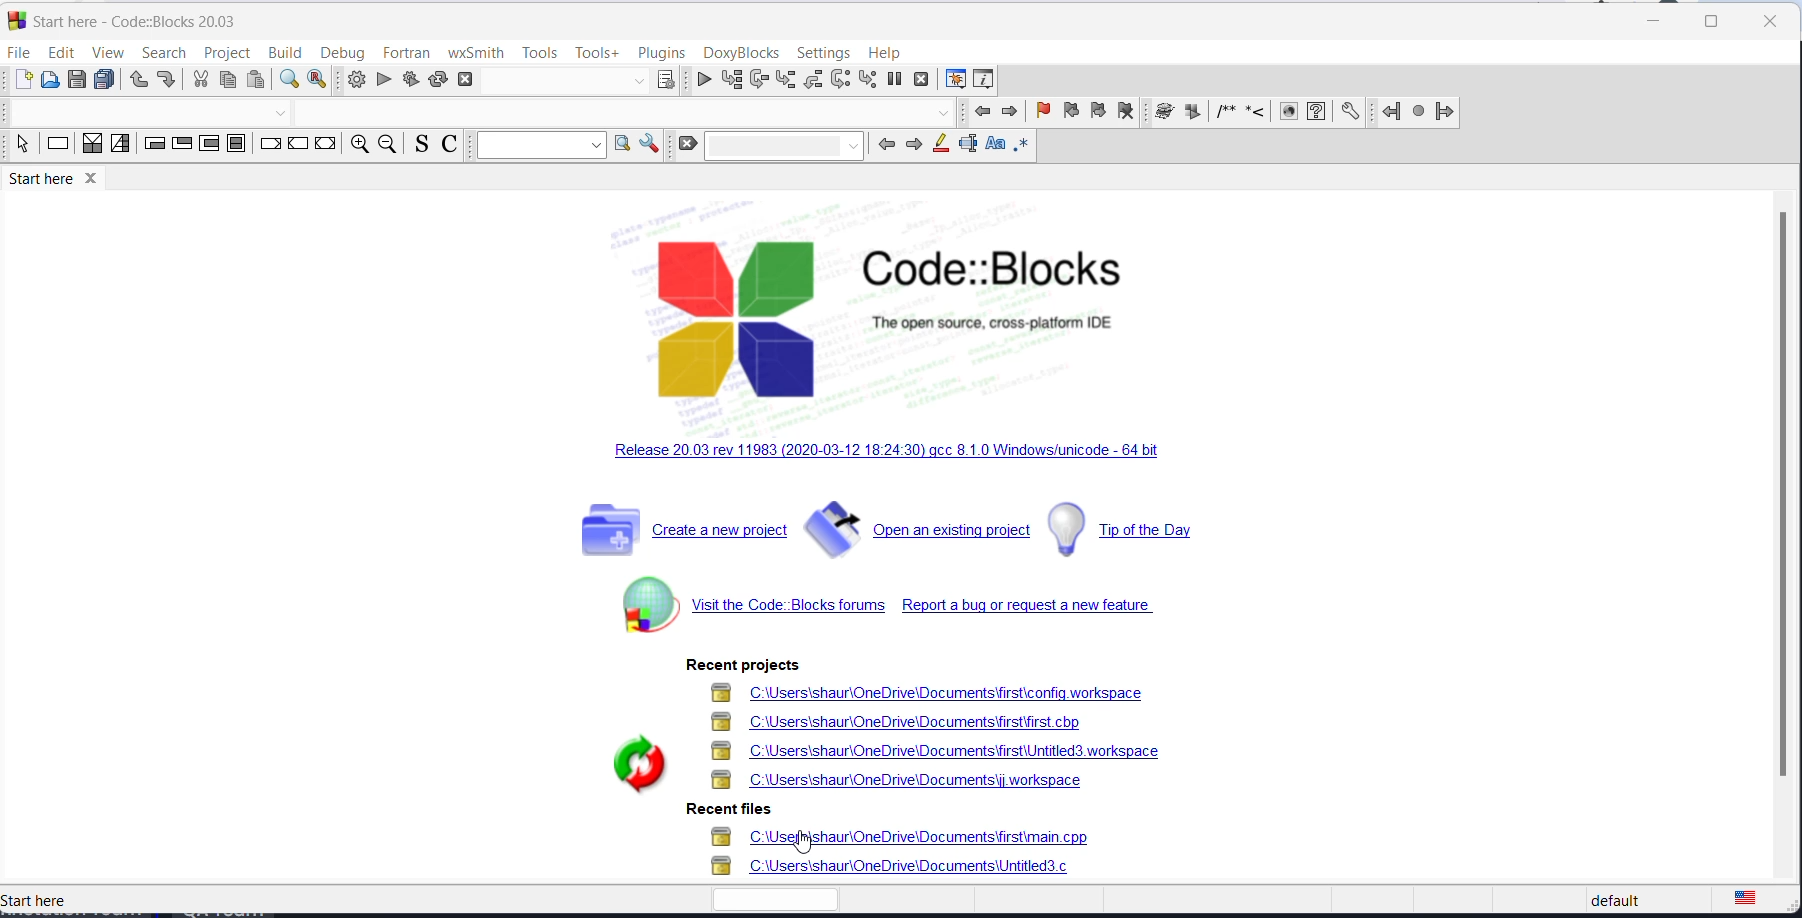 This screenshot has height=918, width=1802. Describe the element at coordinates (166, 79) in the screenshot. I see `REDO` at that location.